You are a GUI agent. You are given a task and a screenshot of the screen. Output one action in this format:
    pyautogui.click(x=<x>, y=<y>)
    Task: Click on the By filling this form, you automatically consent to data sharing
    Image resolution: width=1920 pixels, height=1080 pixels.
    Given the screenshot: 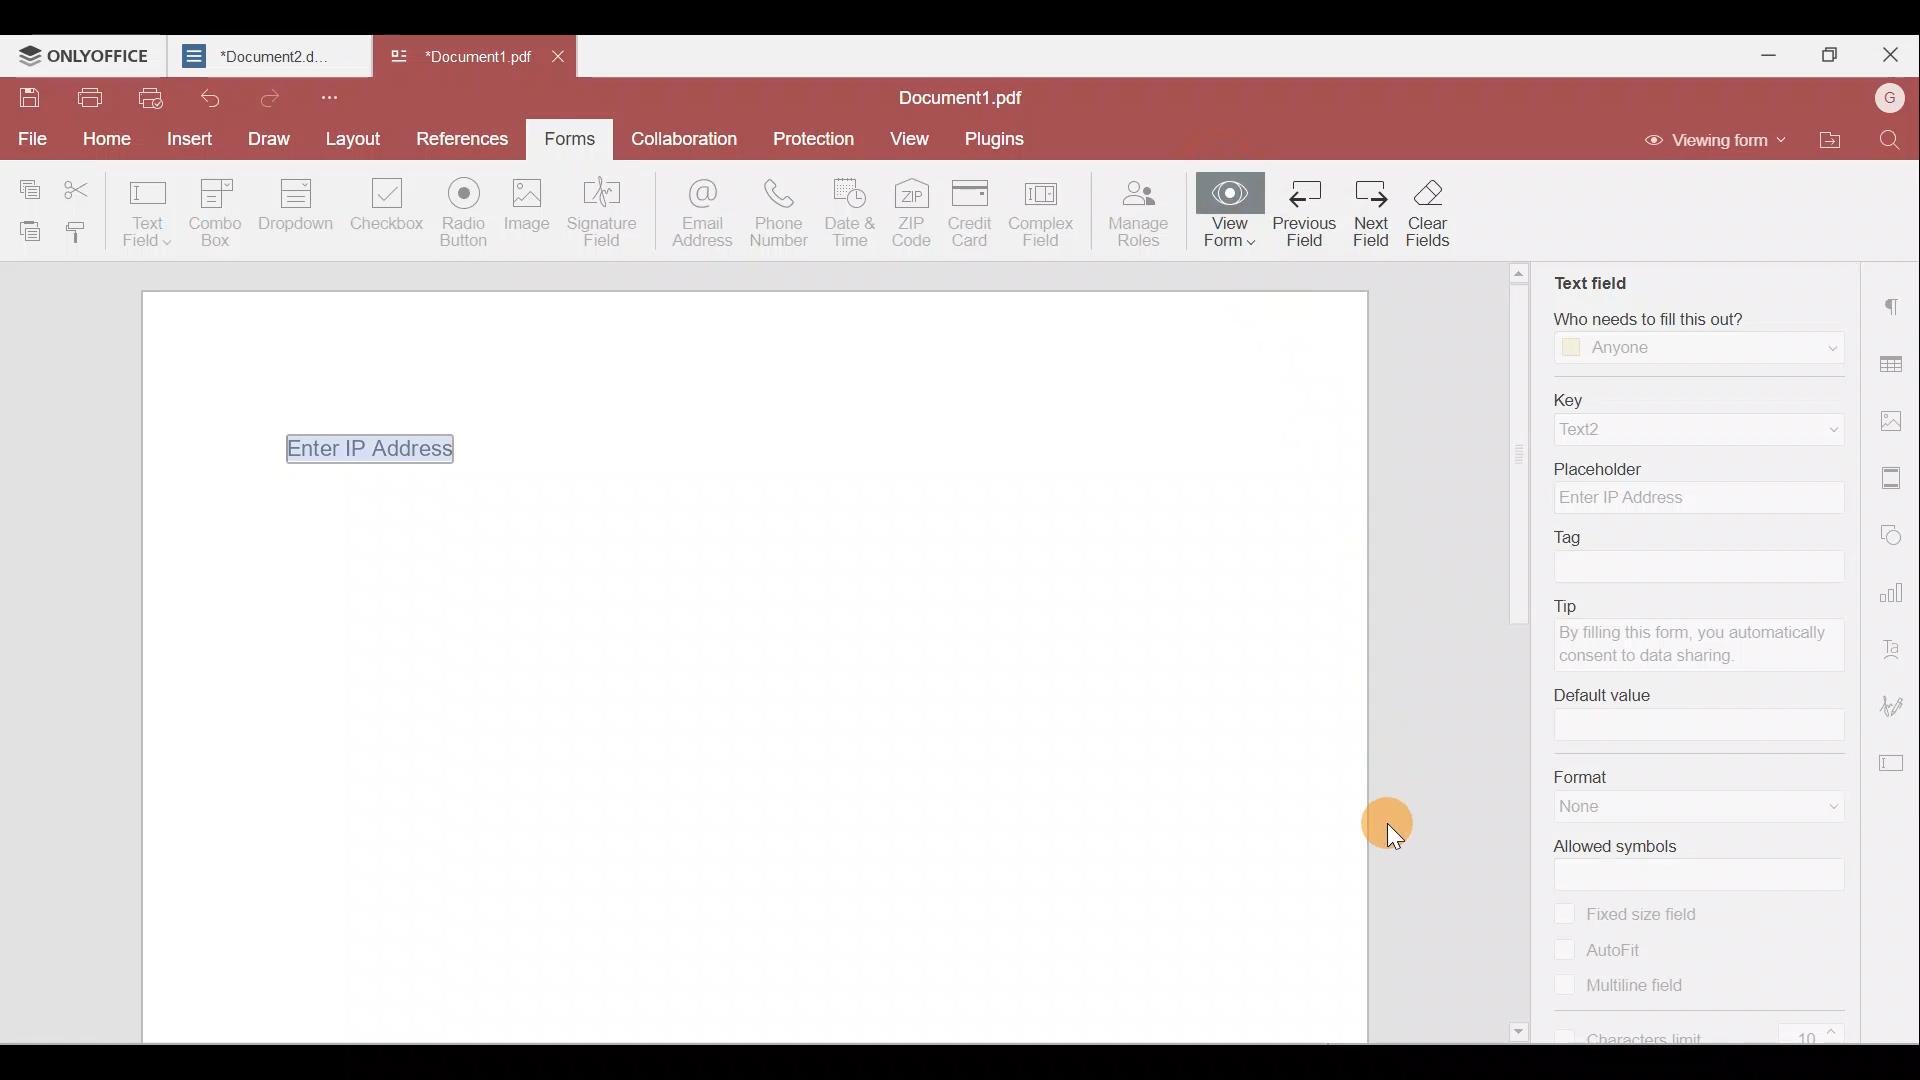 What is the action you would take?
    pyautogui.click(x=1699, y=647)
    